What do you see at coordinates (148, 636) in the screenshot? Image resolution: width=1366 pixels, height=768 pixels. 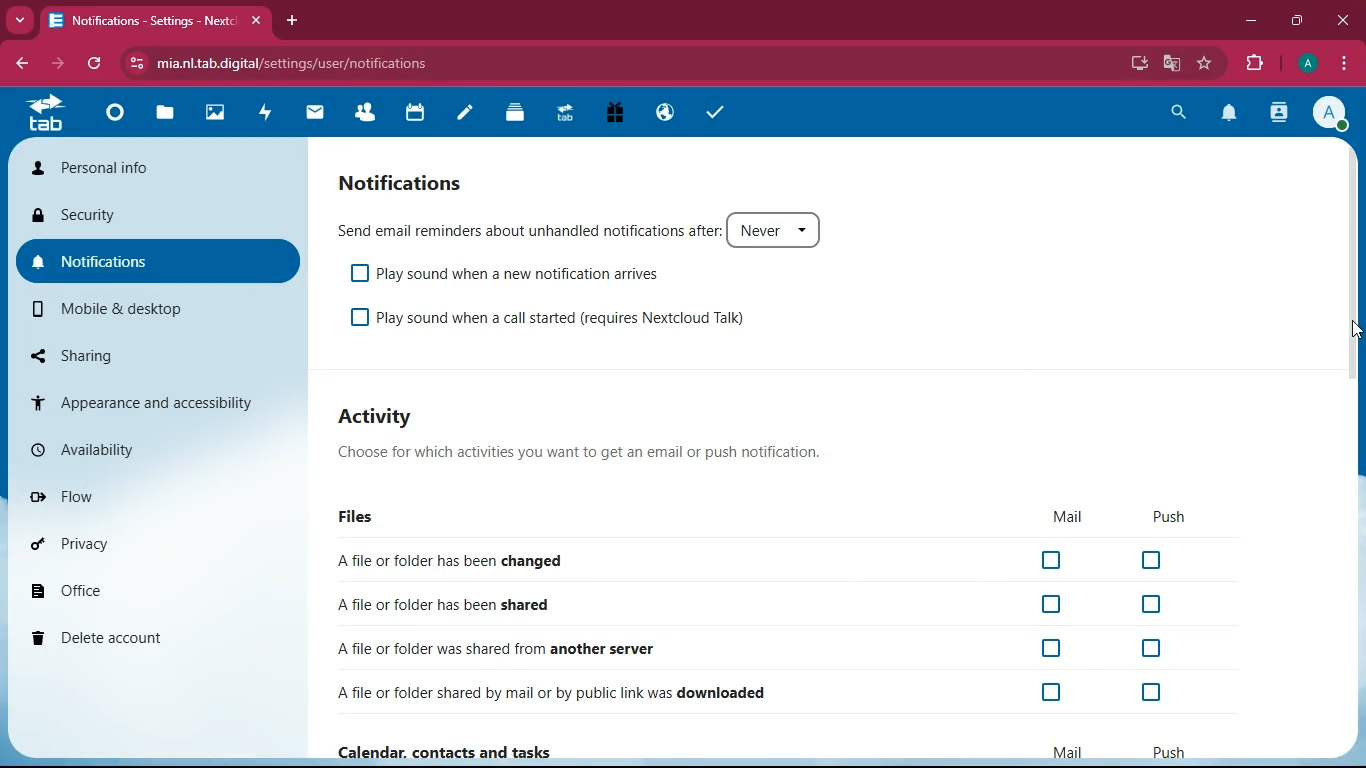 I see `delete account` at bounding box center [148, 636].